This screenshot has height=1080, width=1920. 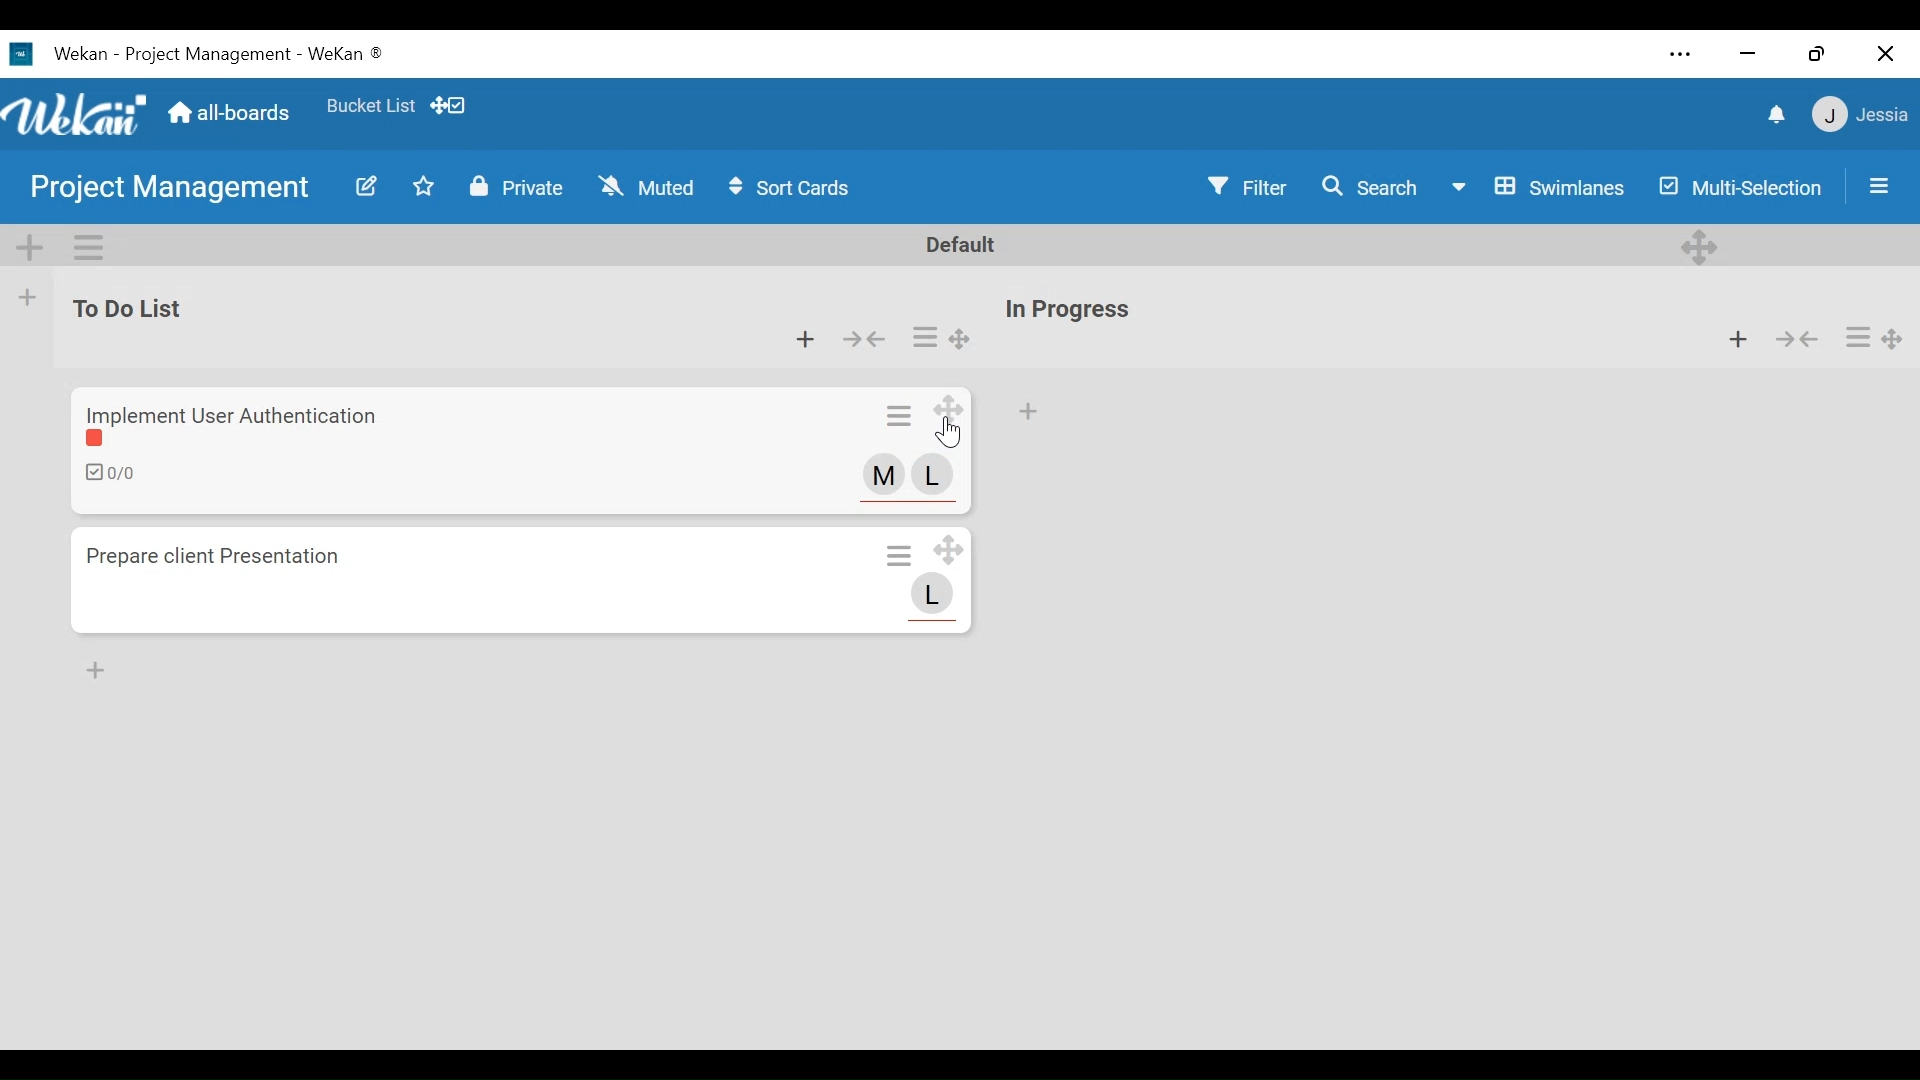 I want to click on Add card to top of the list, so click(x=1024, y=411).